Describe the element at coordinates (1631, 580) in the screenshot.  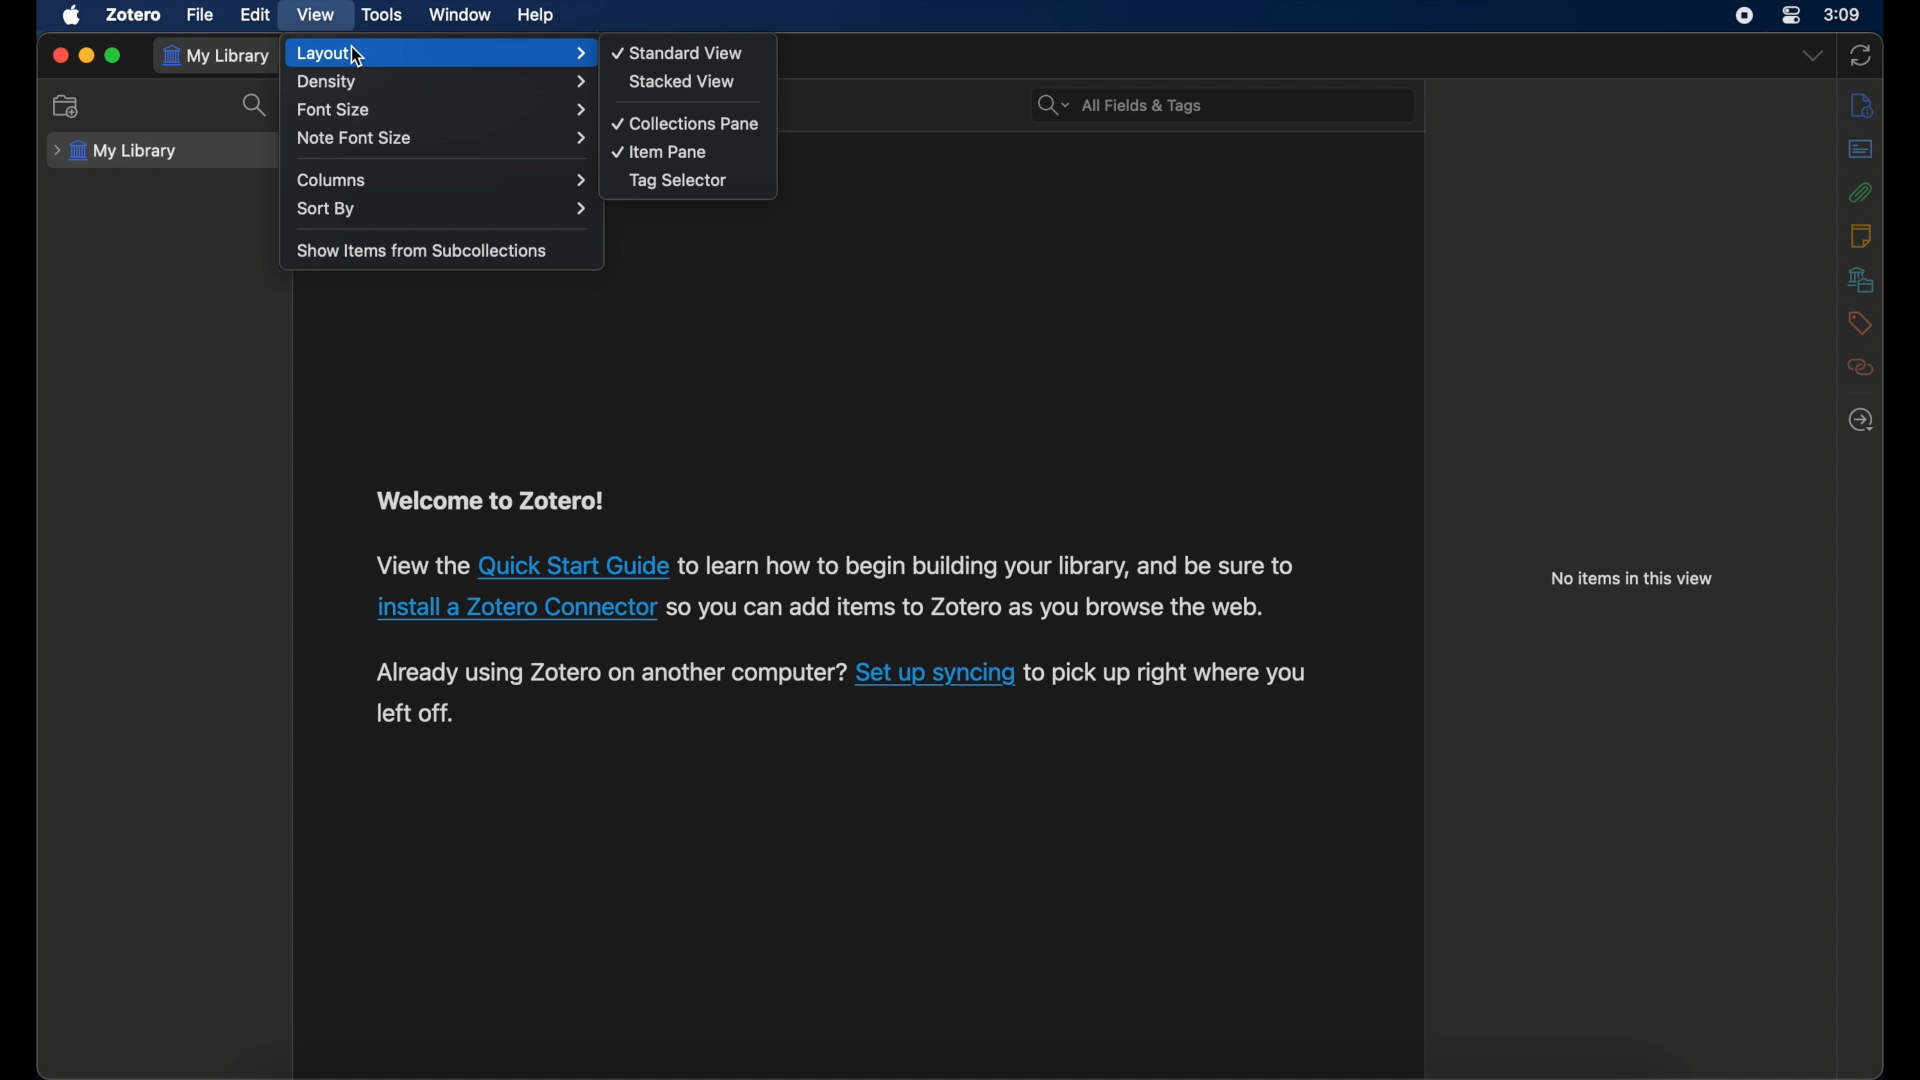
I see `info` at that location.